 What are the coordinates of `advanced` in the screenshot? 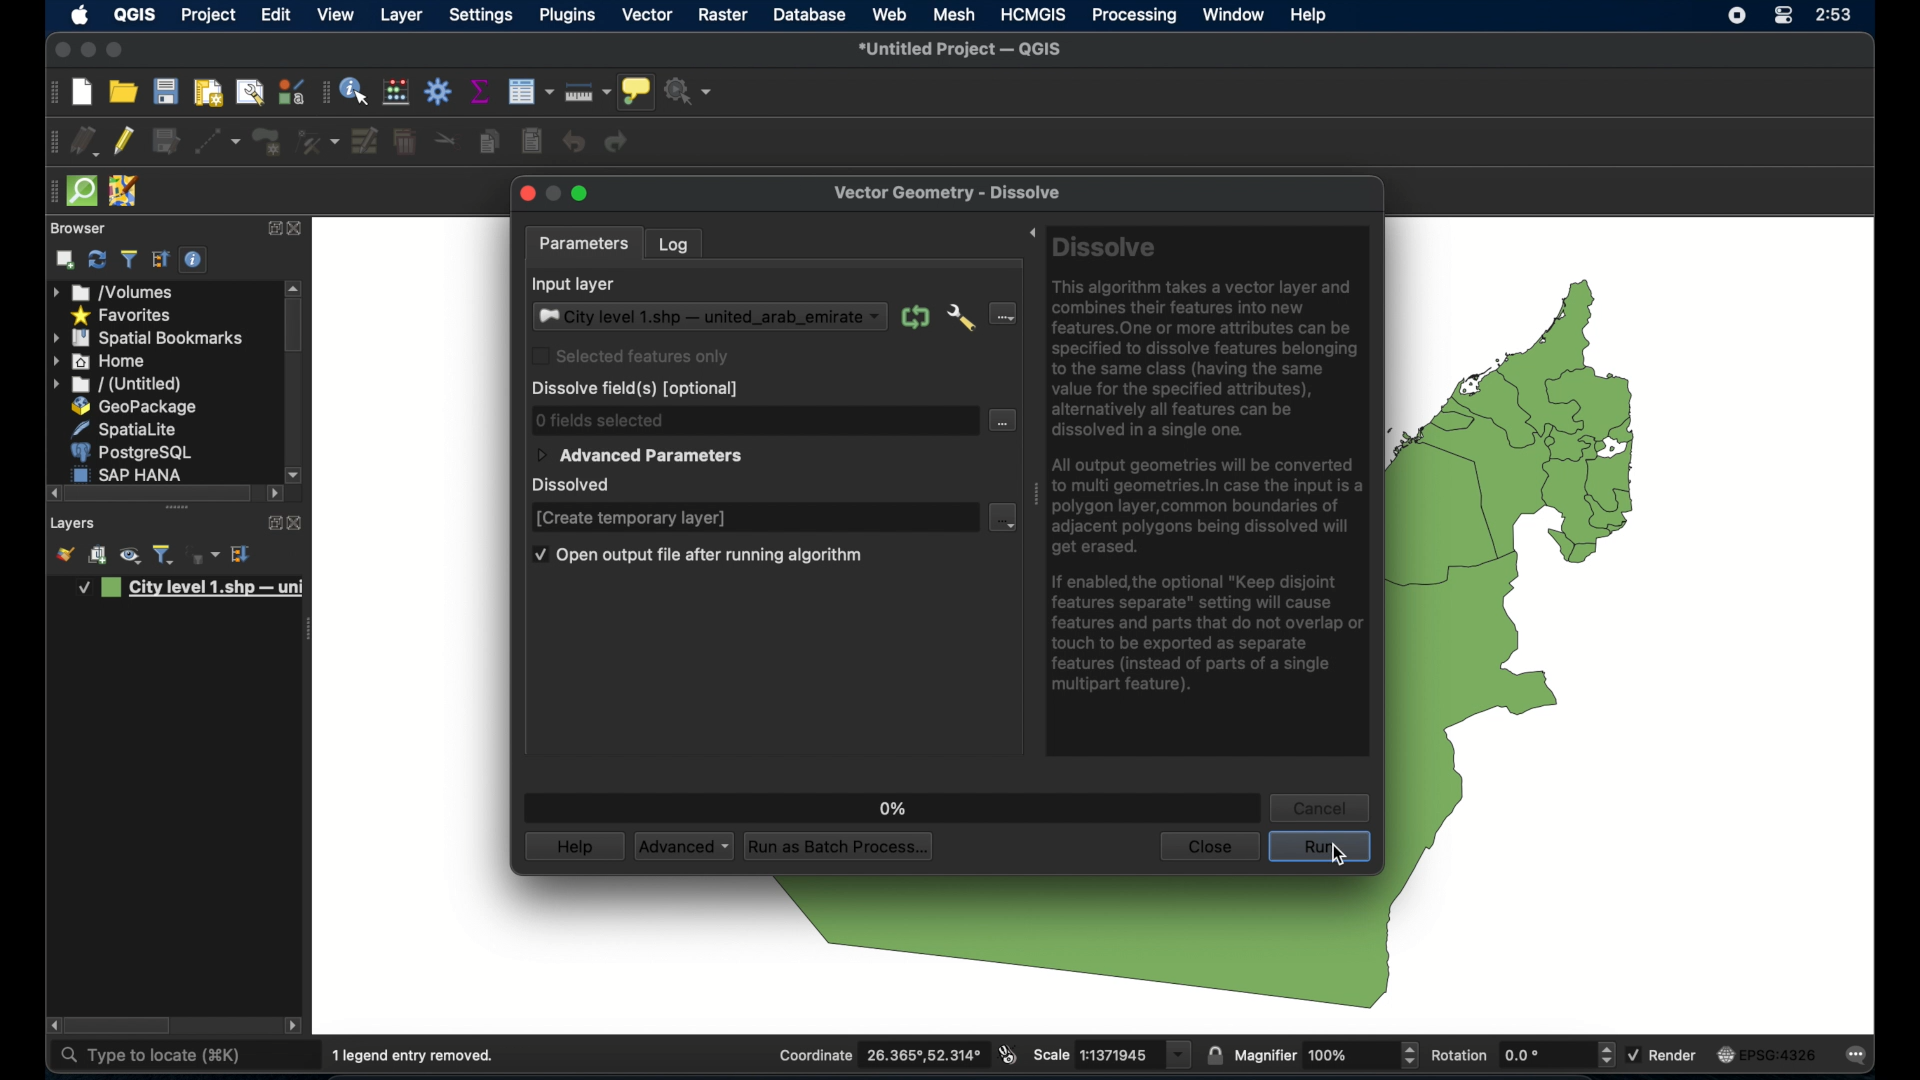 It's located at (684, 845).